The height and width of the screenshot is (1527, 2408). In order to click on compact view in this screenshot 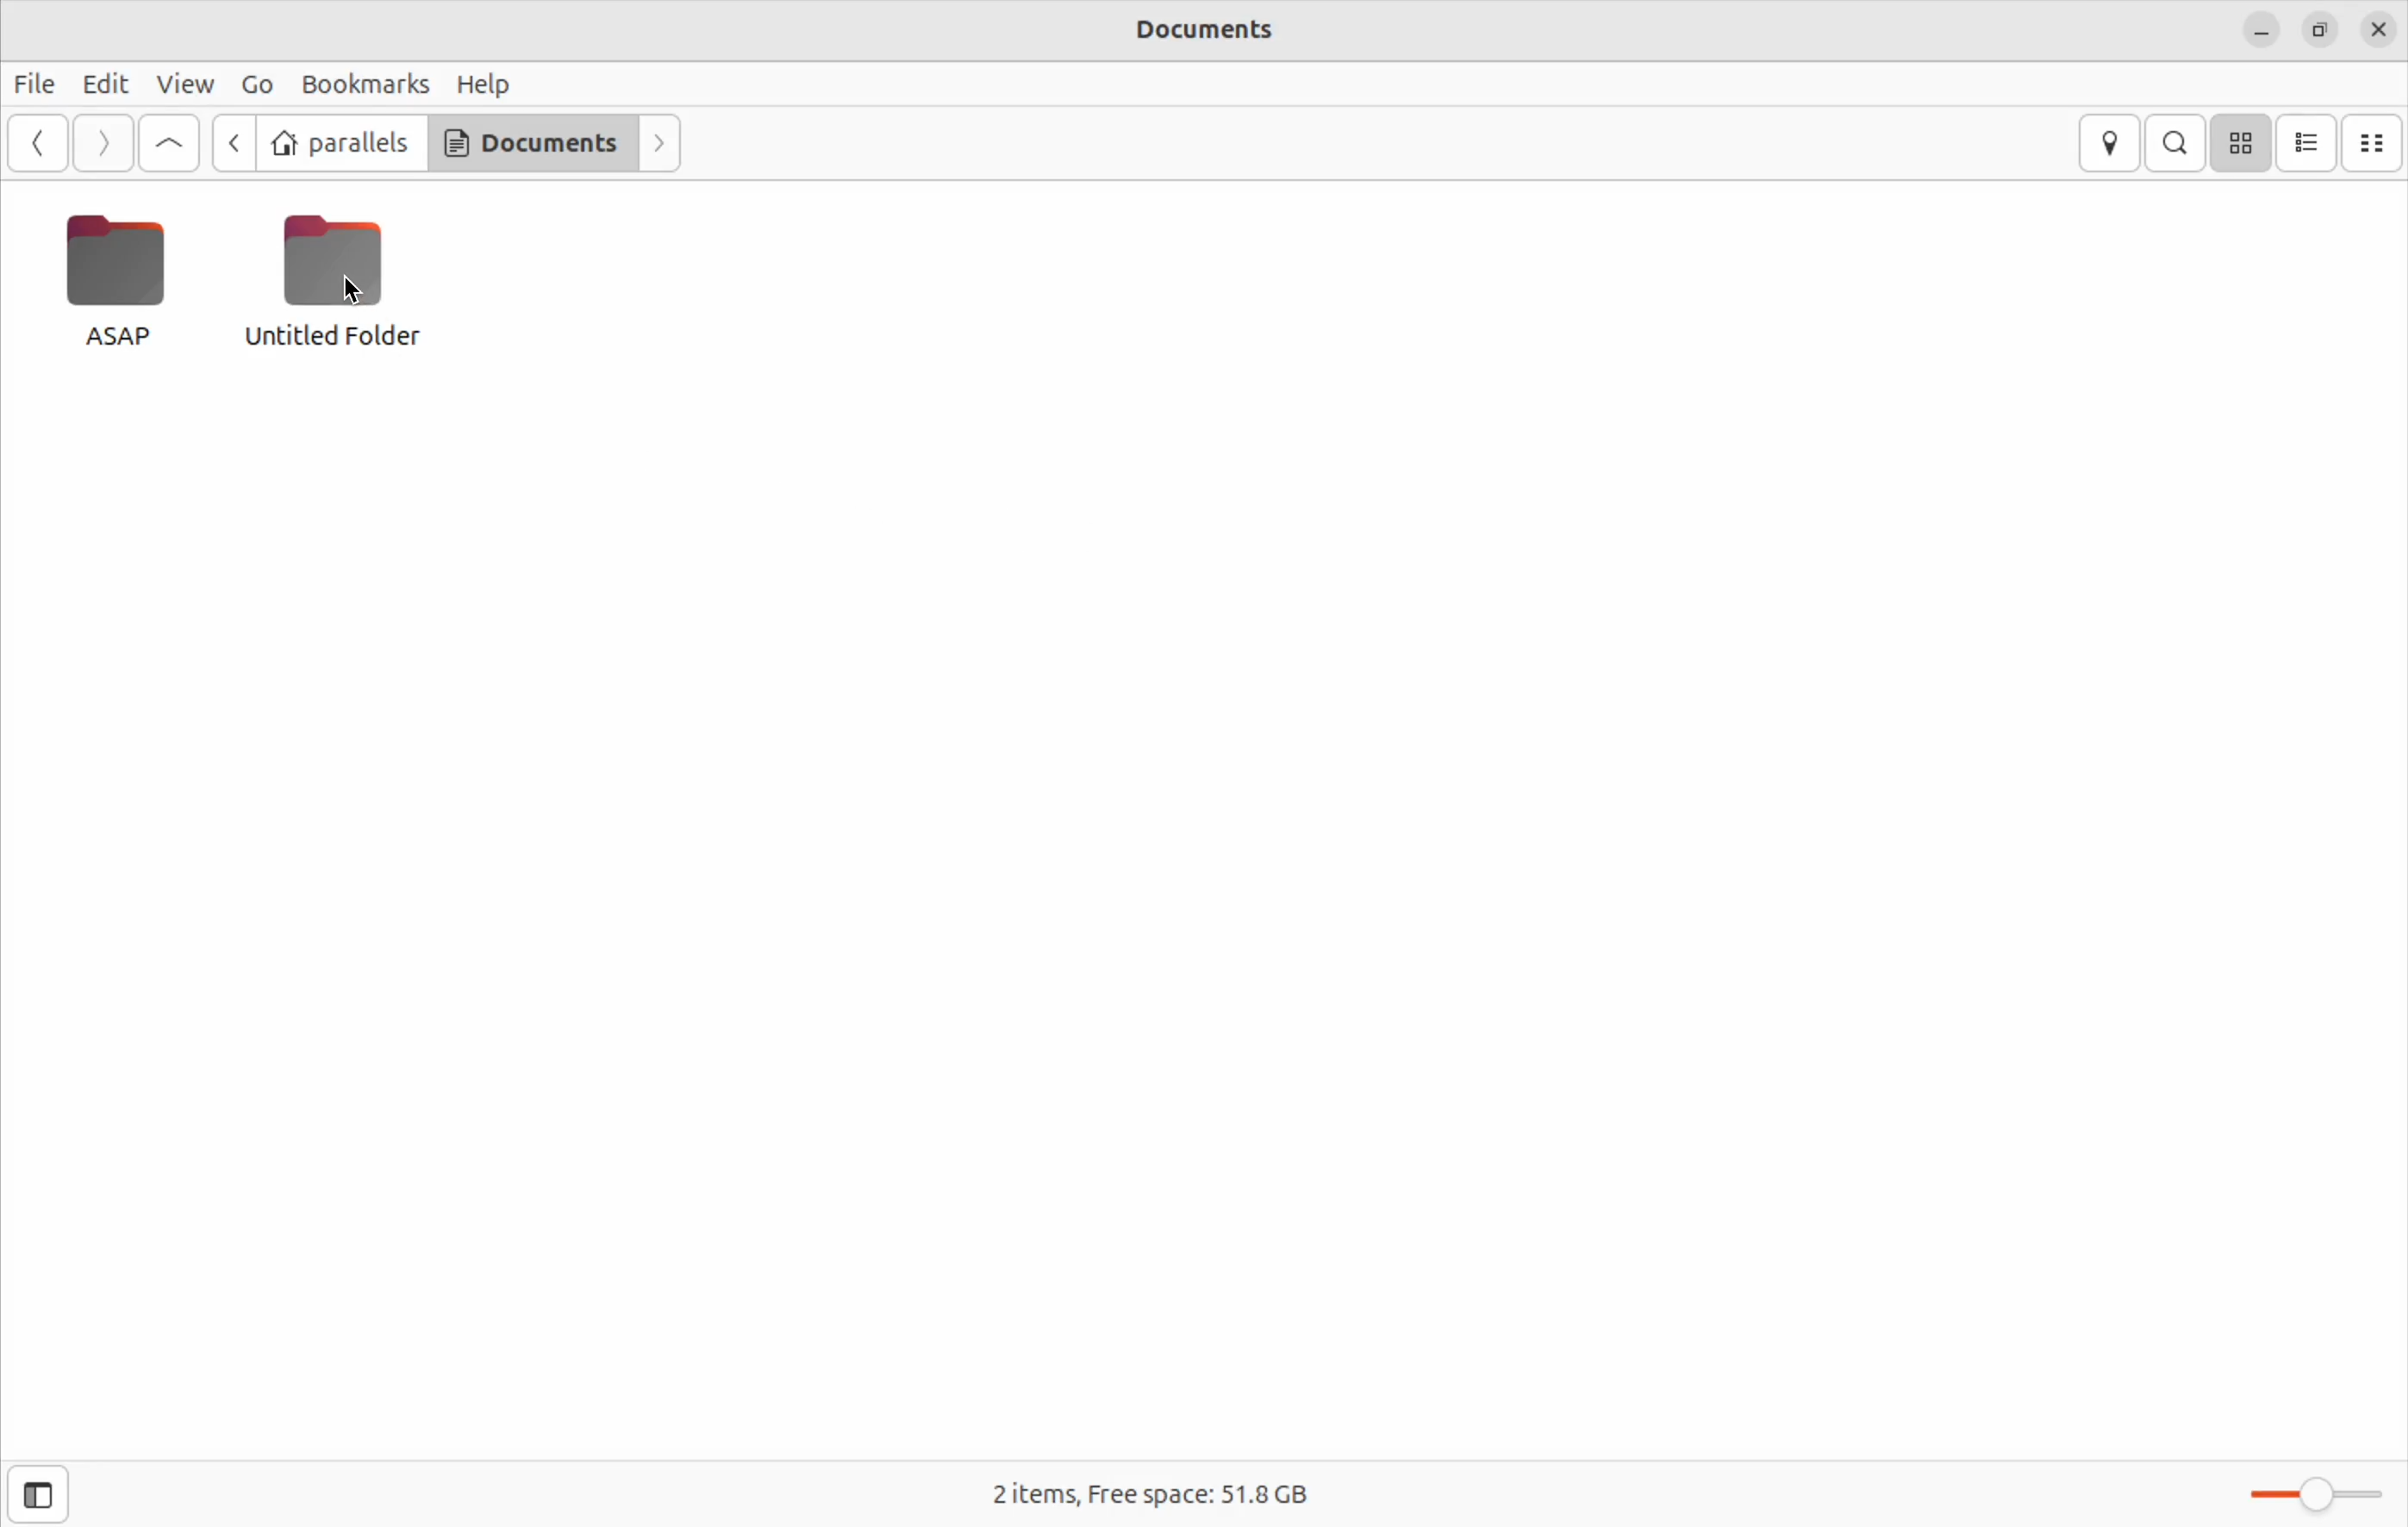, I will do `click(2378, 140)`.